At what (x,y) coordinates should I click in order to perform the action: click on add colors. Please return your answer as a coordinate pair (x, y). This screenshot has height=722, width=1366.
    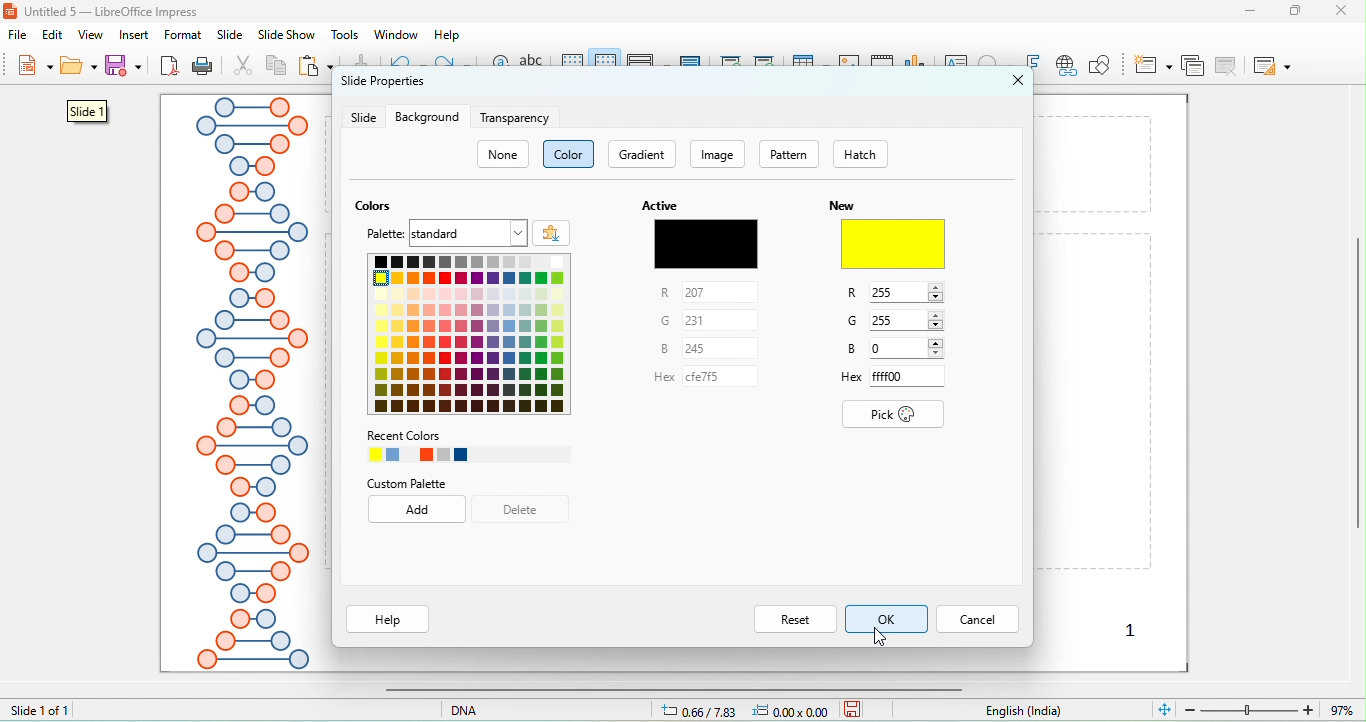
    Looking at the image, I should click on (552, 232).